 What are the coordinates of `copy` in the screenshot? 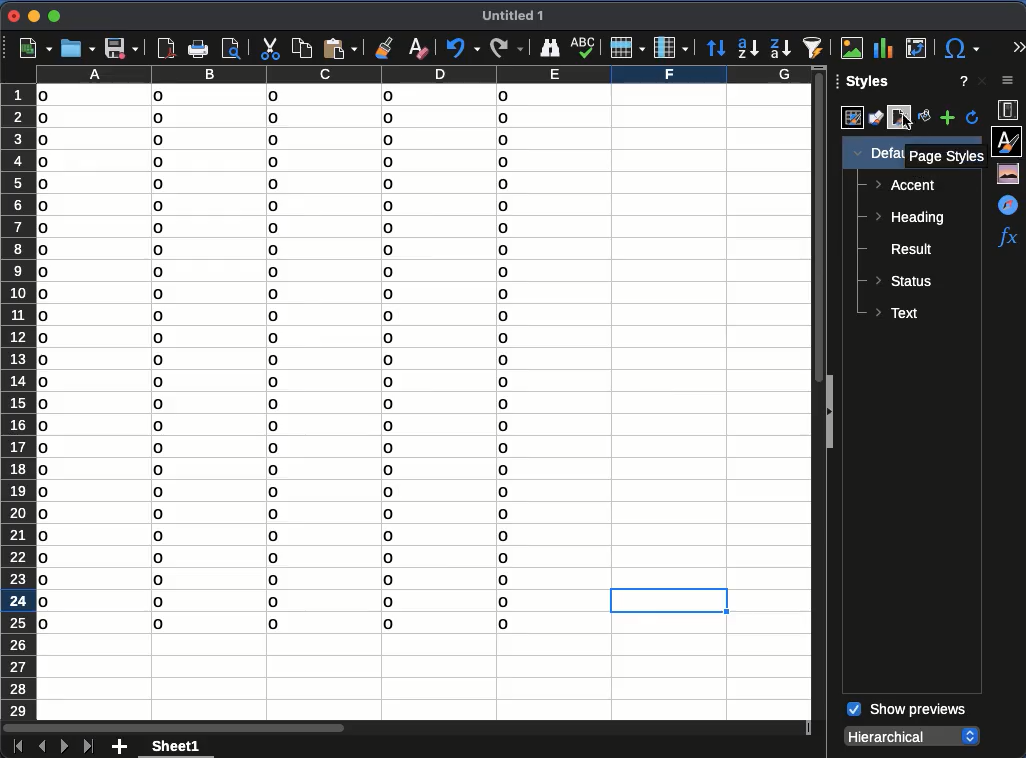 It's located at (301, 46).